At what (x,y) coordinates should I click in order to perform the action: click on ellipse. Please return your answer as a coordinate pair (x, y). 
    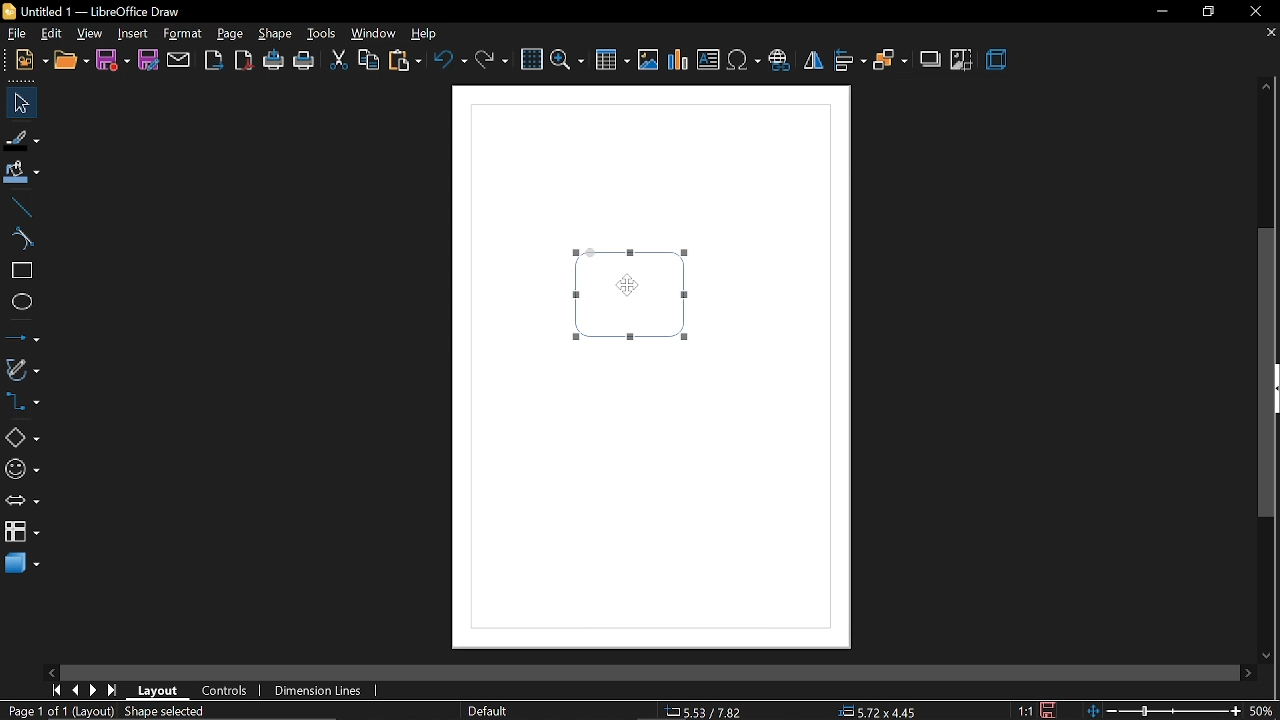
    Looking at the image, I should click on (22, 305).